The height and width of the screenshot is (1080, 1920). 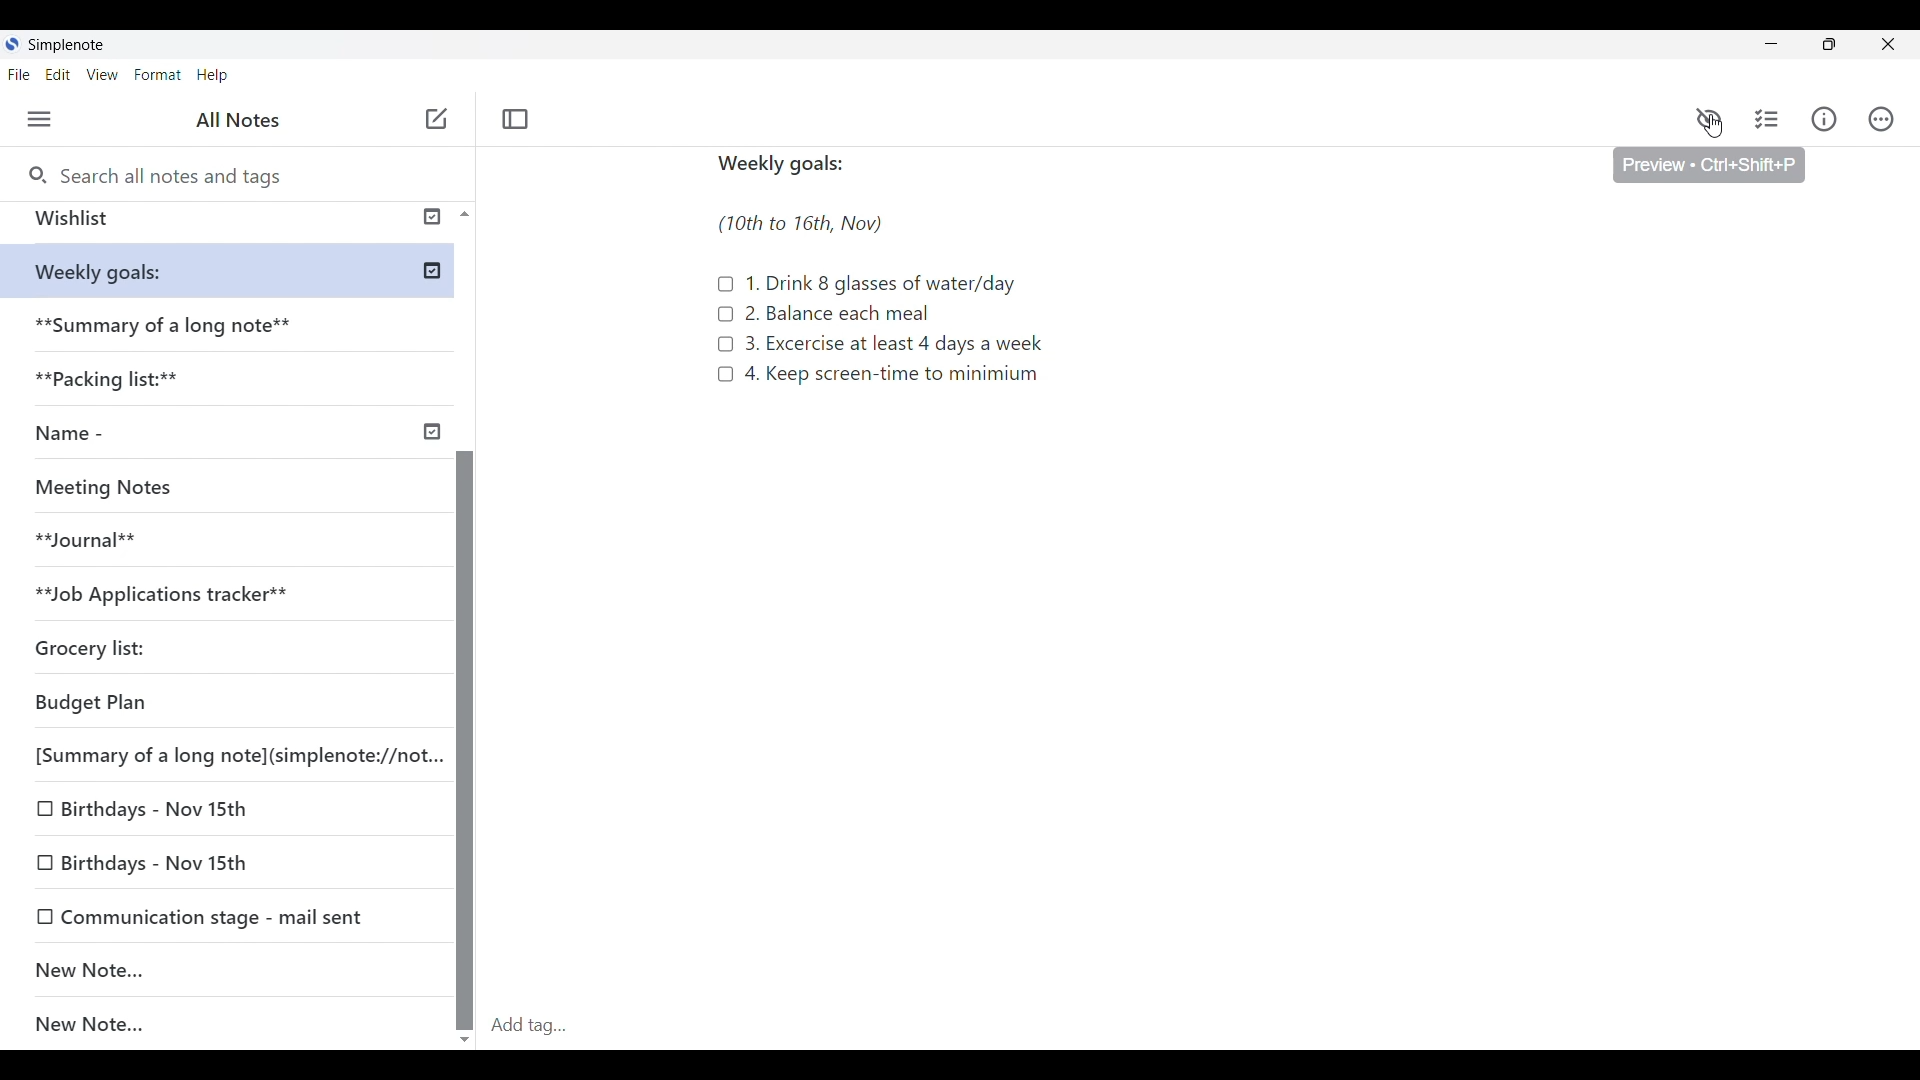 What do you see at coordinates (181, 593) in the screenshot?
I see `**Job Applications tracker**` at bounding box center [181, 593].